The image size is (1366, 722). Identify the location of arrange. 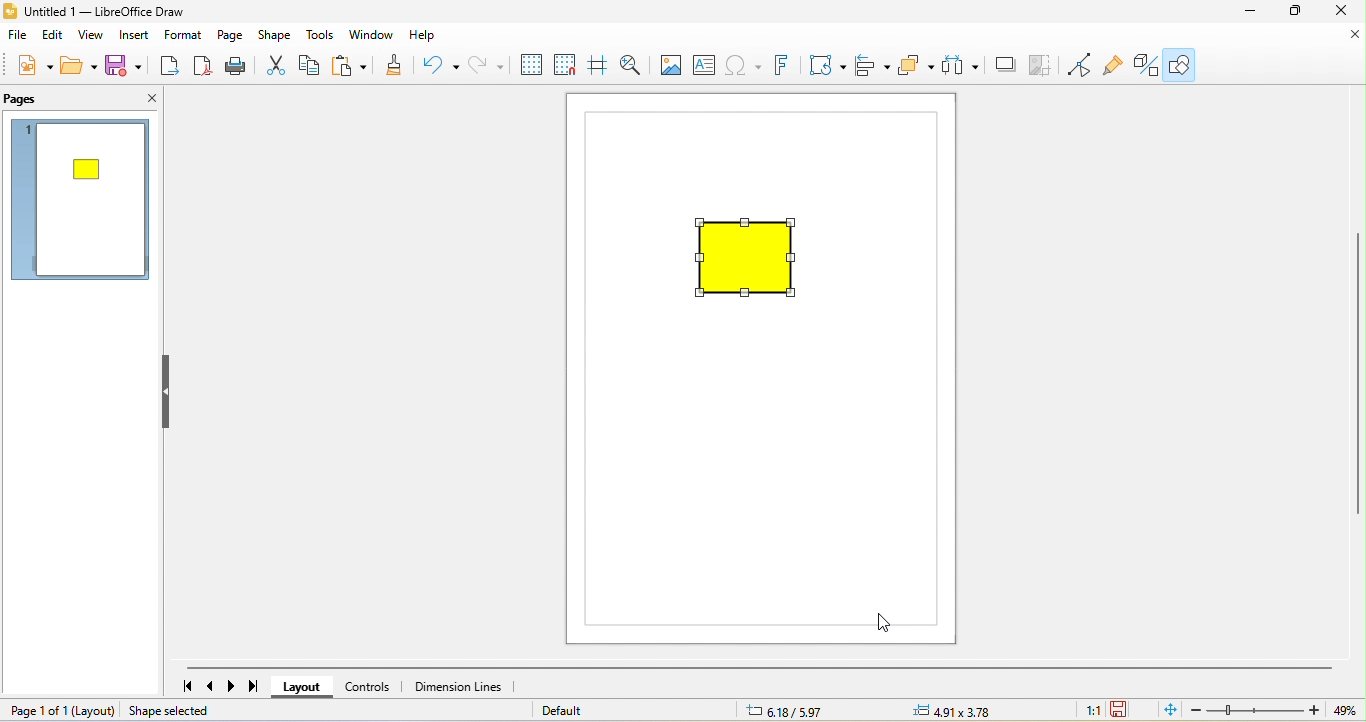
(917, 67).